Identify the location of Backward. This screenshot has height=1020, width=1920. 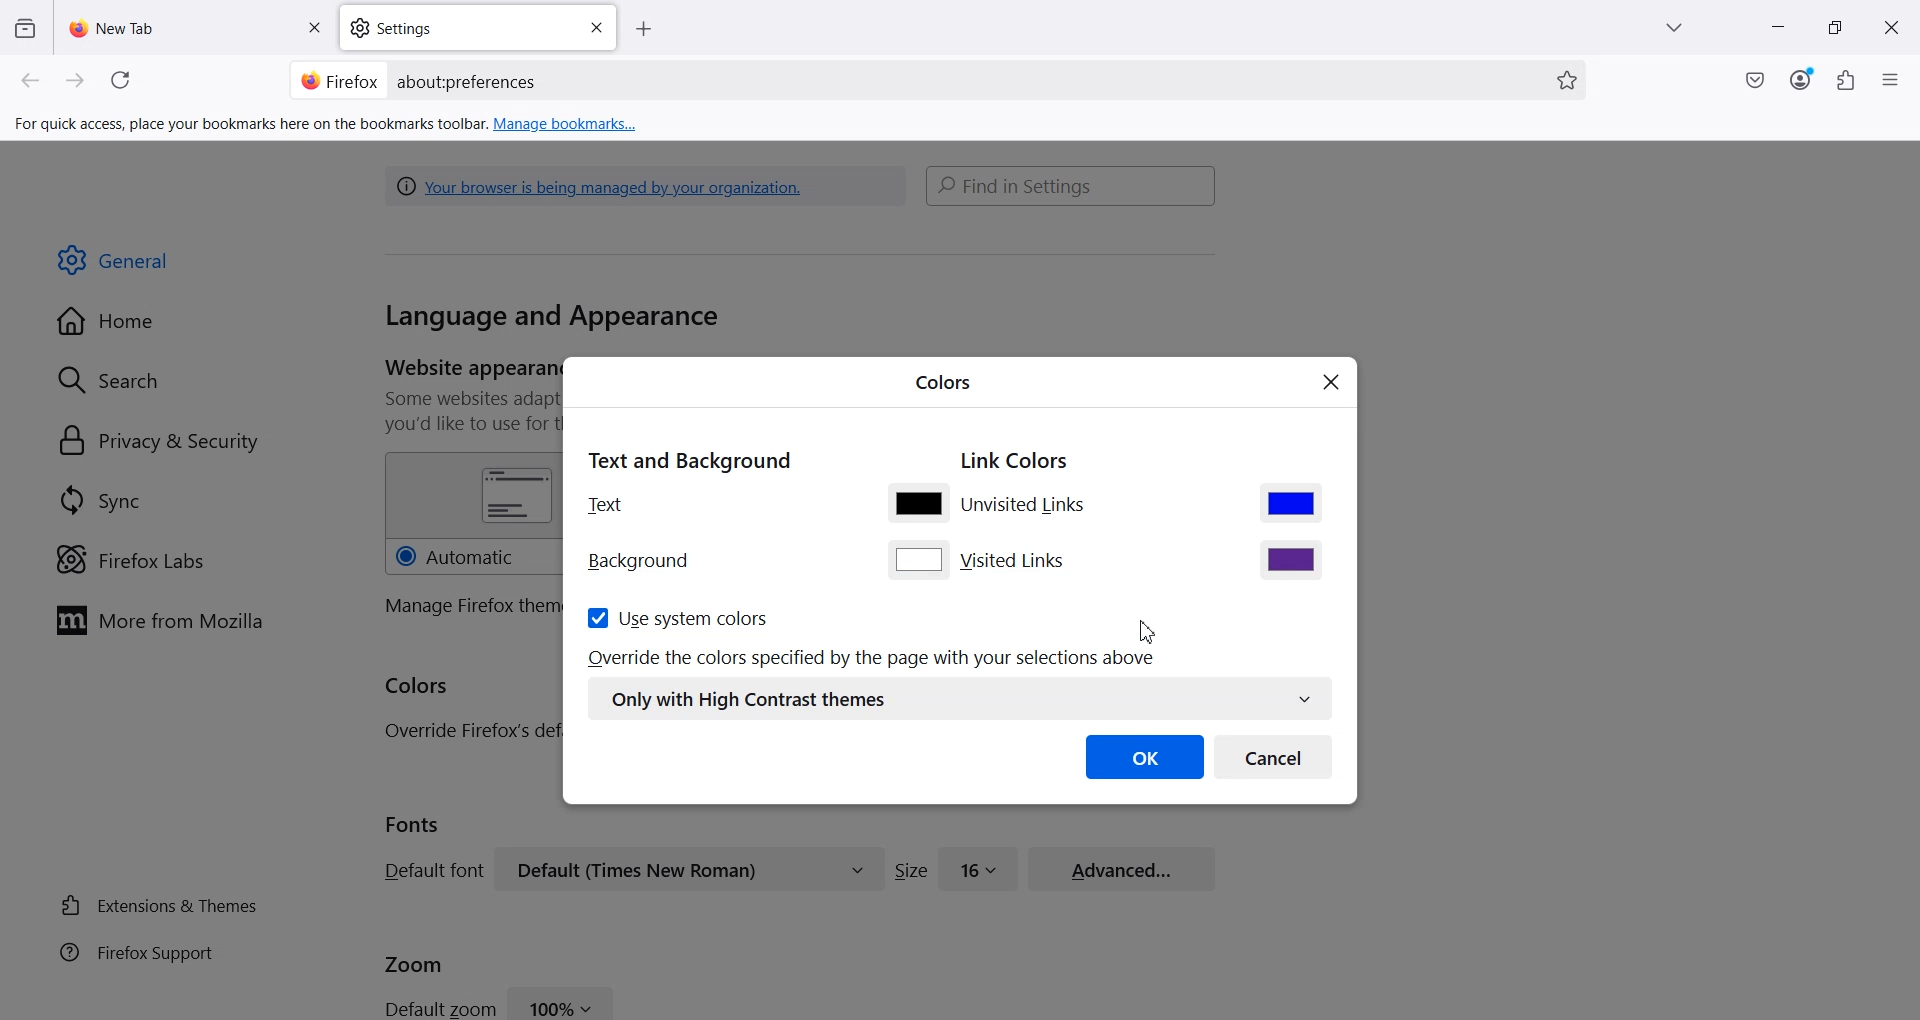
(32, 81).